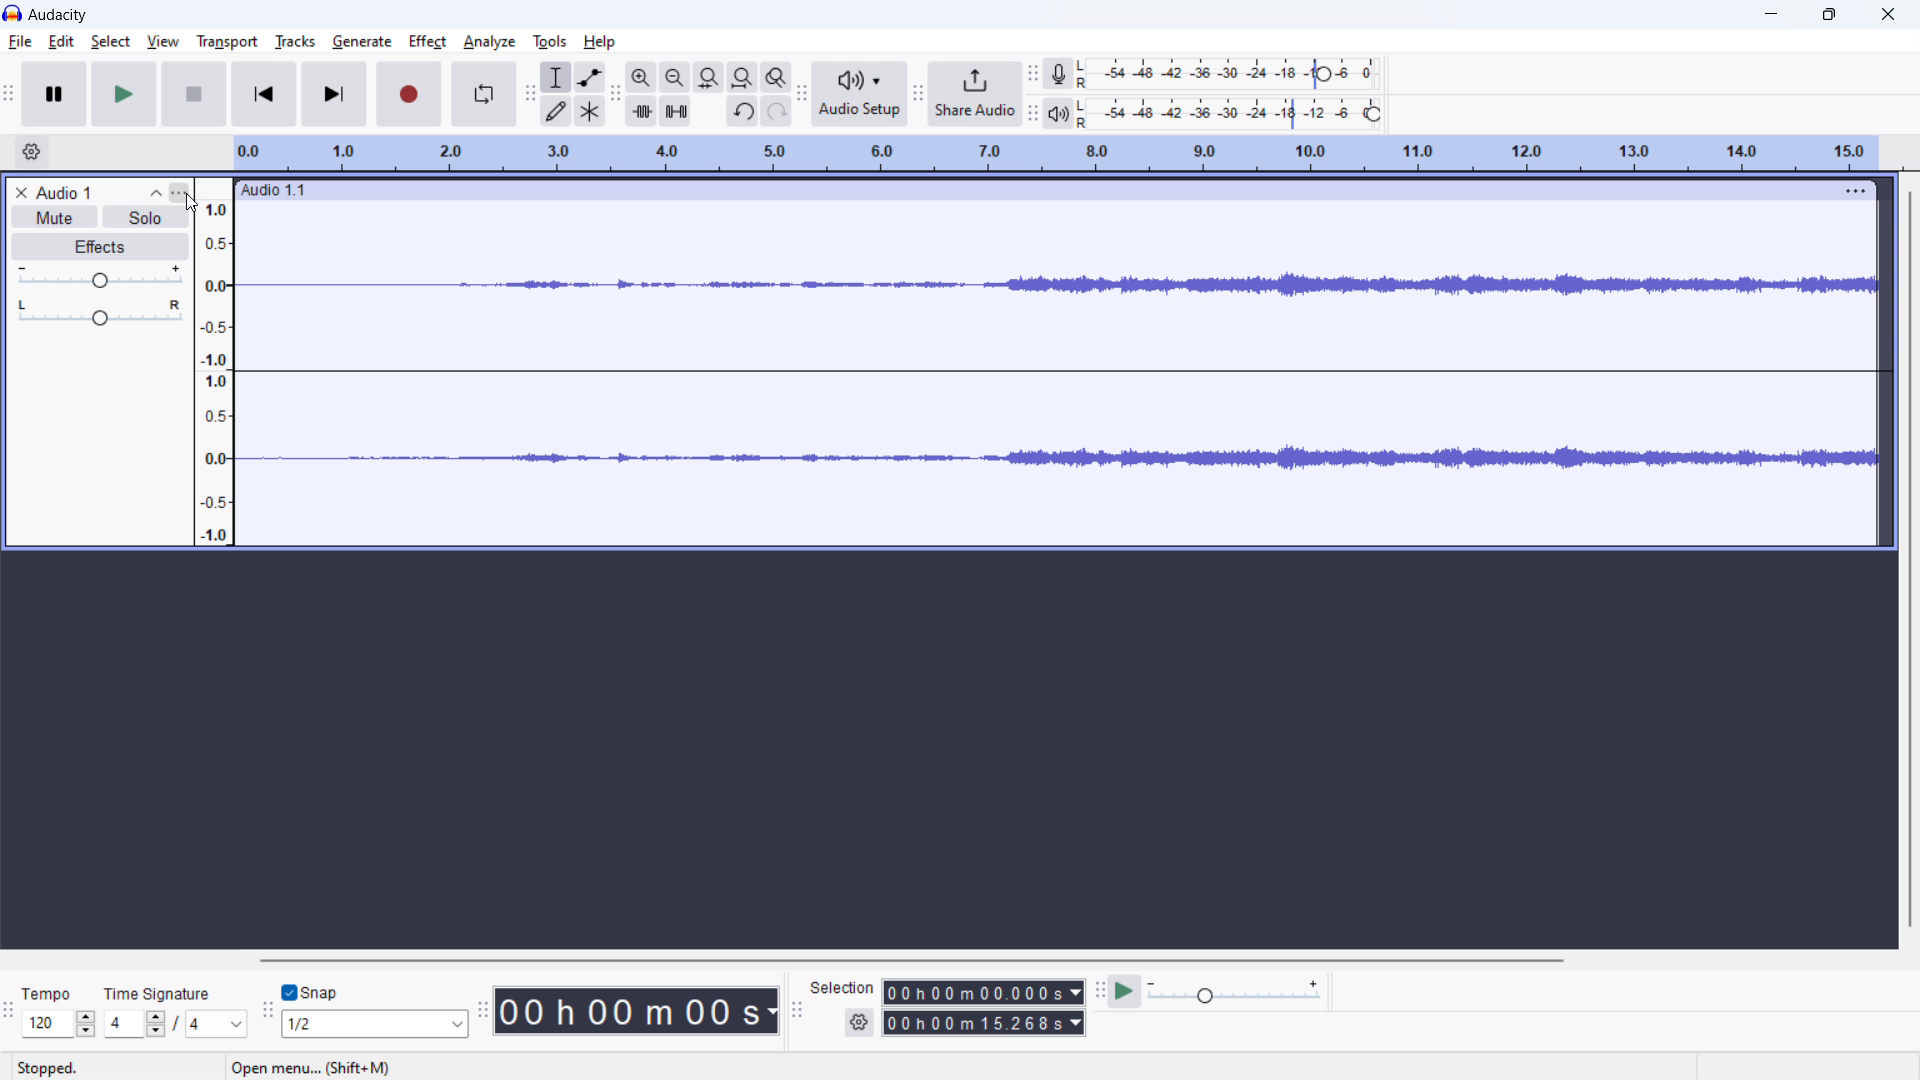 The image size is (1920, 1080). What do you see at coordinates (1833, 13) in the screenshot?
I see `maximize` at bounding box center [1833, 13].